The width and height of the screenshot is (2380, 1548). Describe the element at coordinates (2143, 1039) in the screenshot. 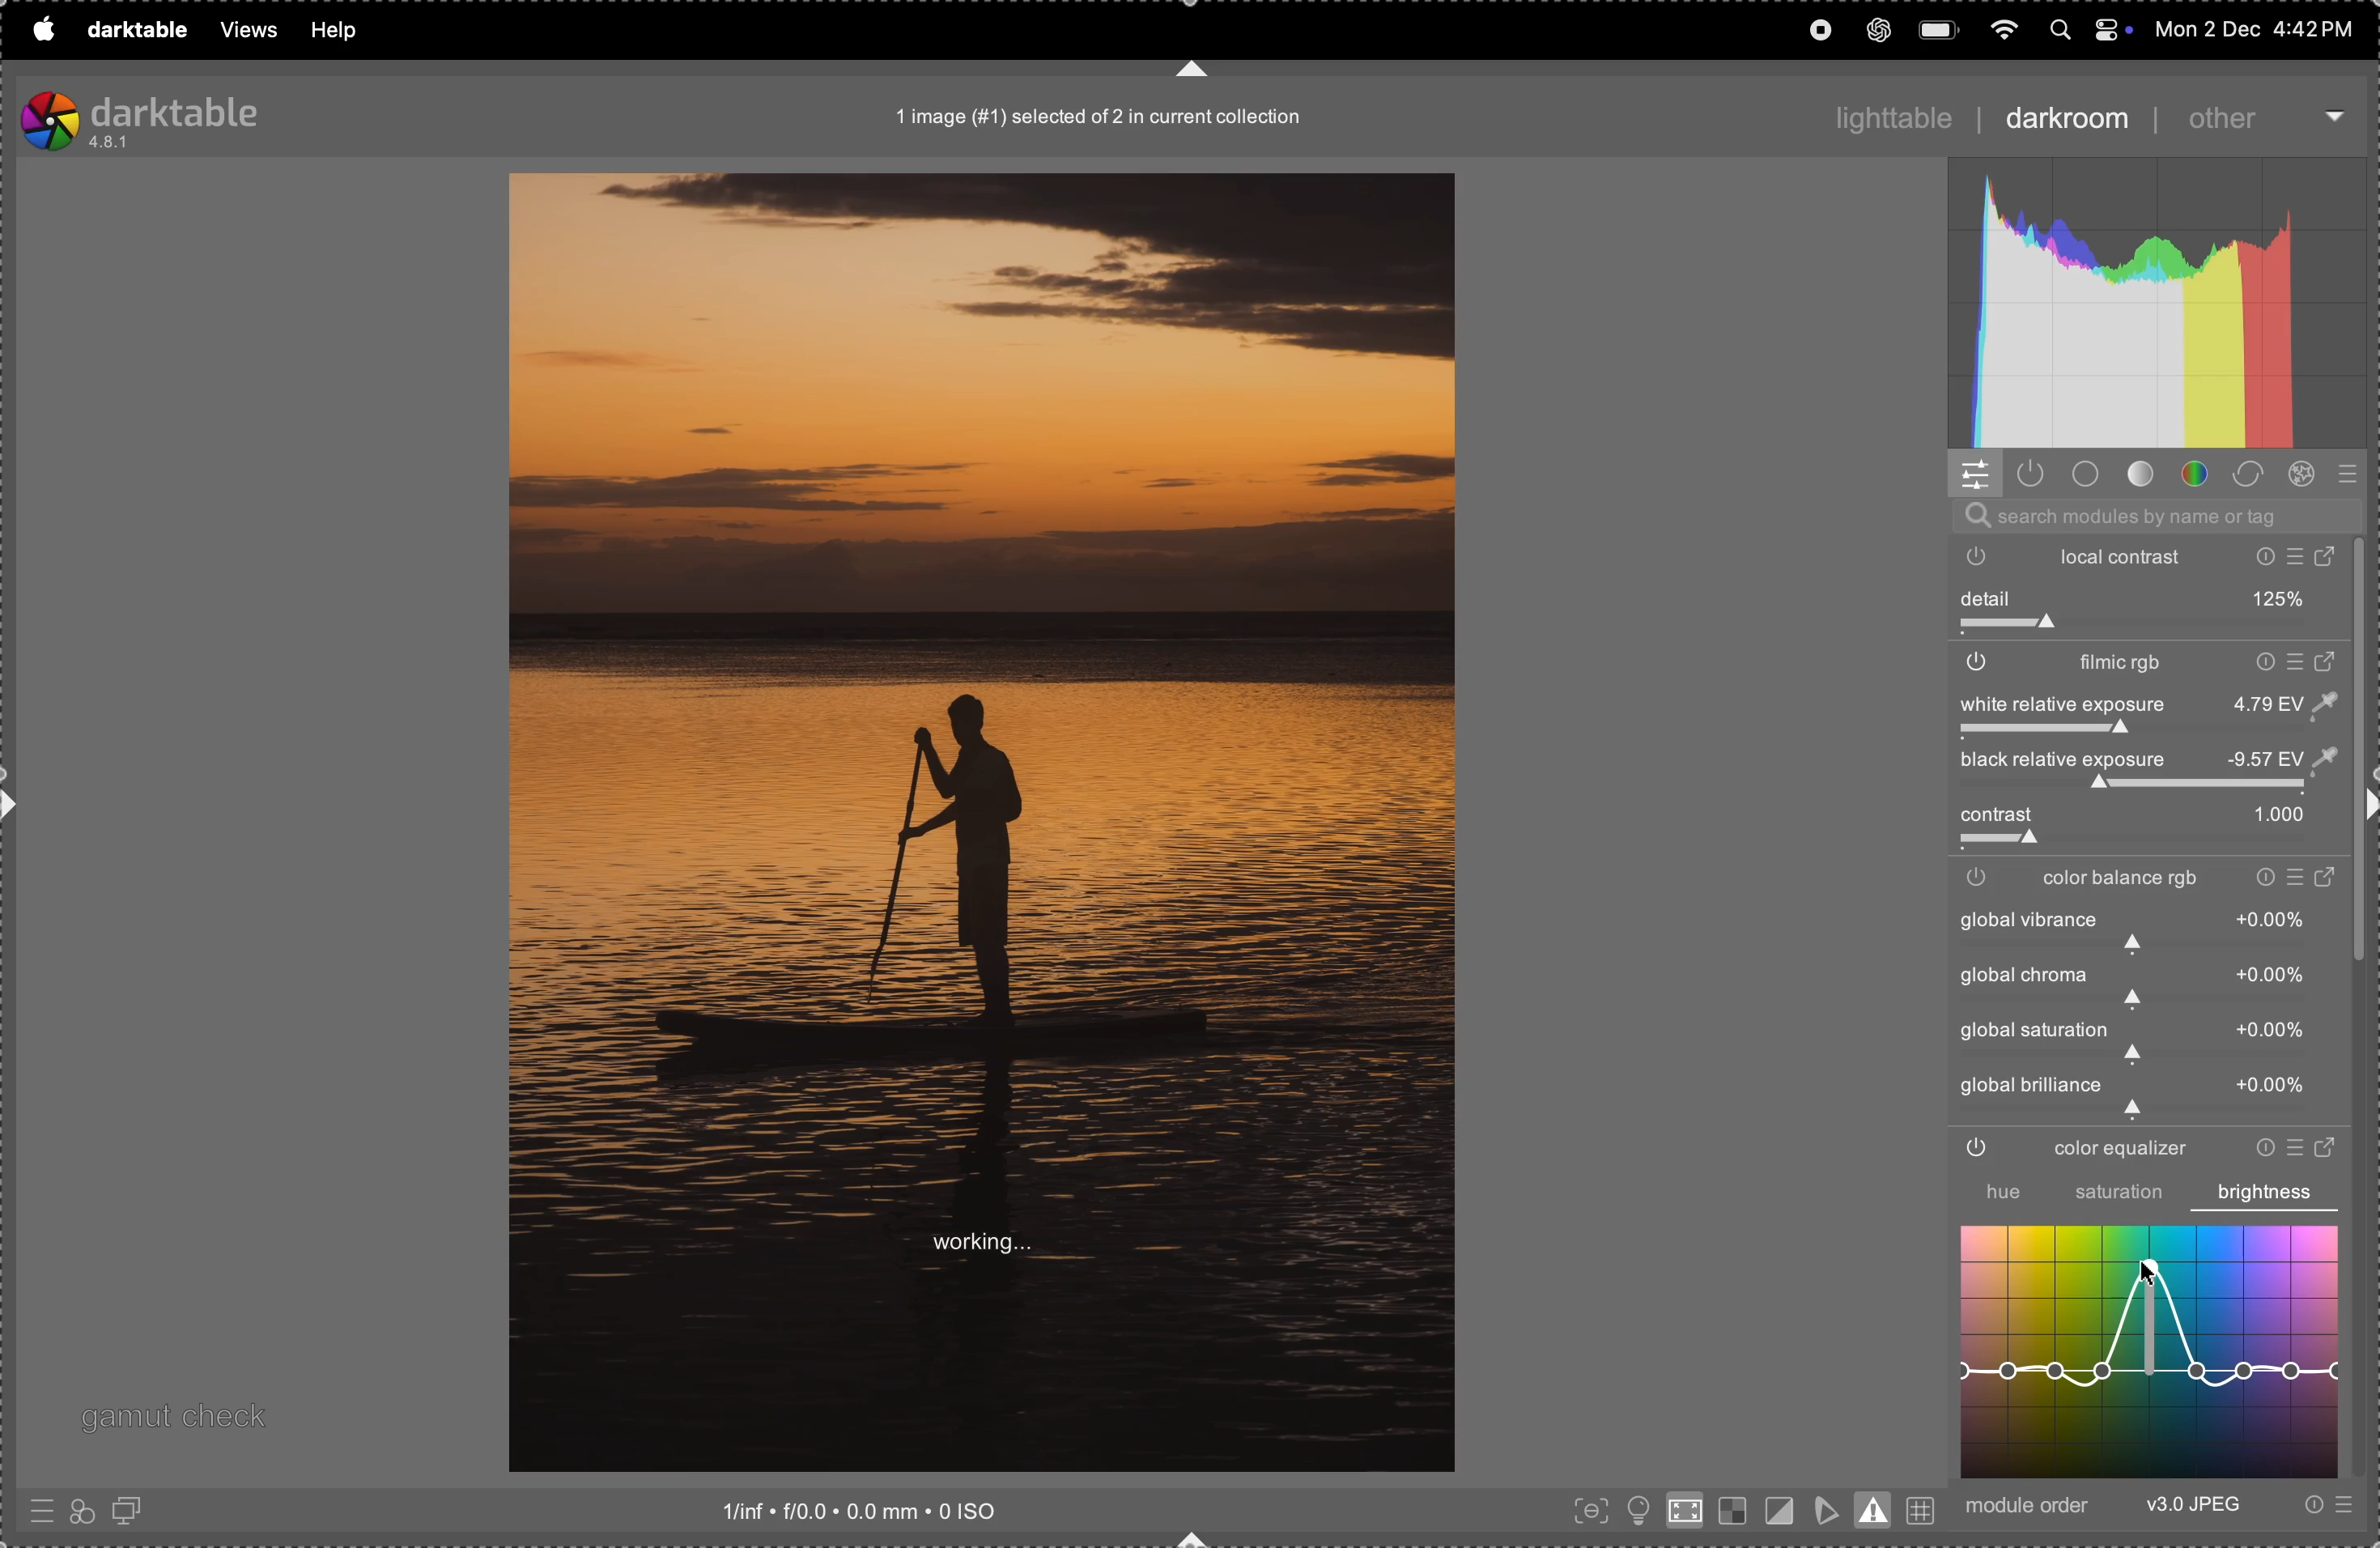

I see `global saturation` at that location.